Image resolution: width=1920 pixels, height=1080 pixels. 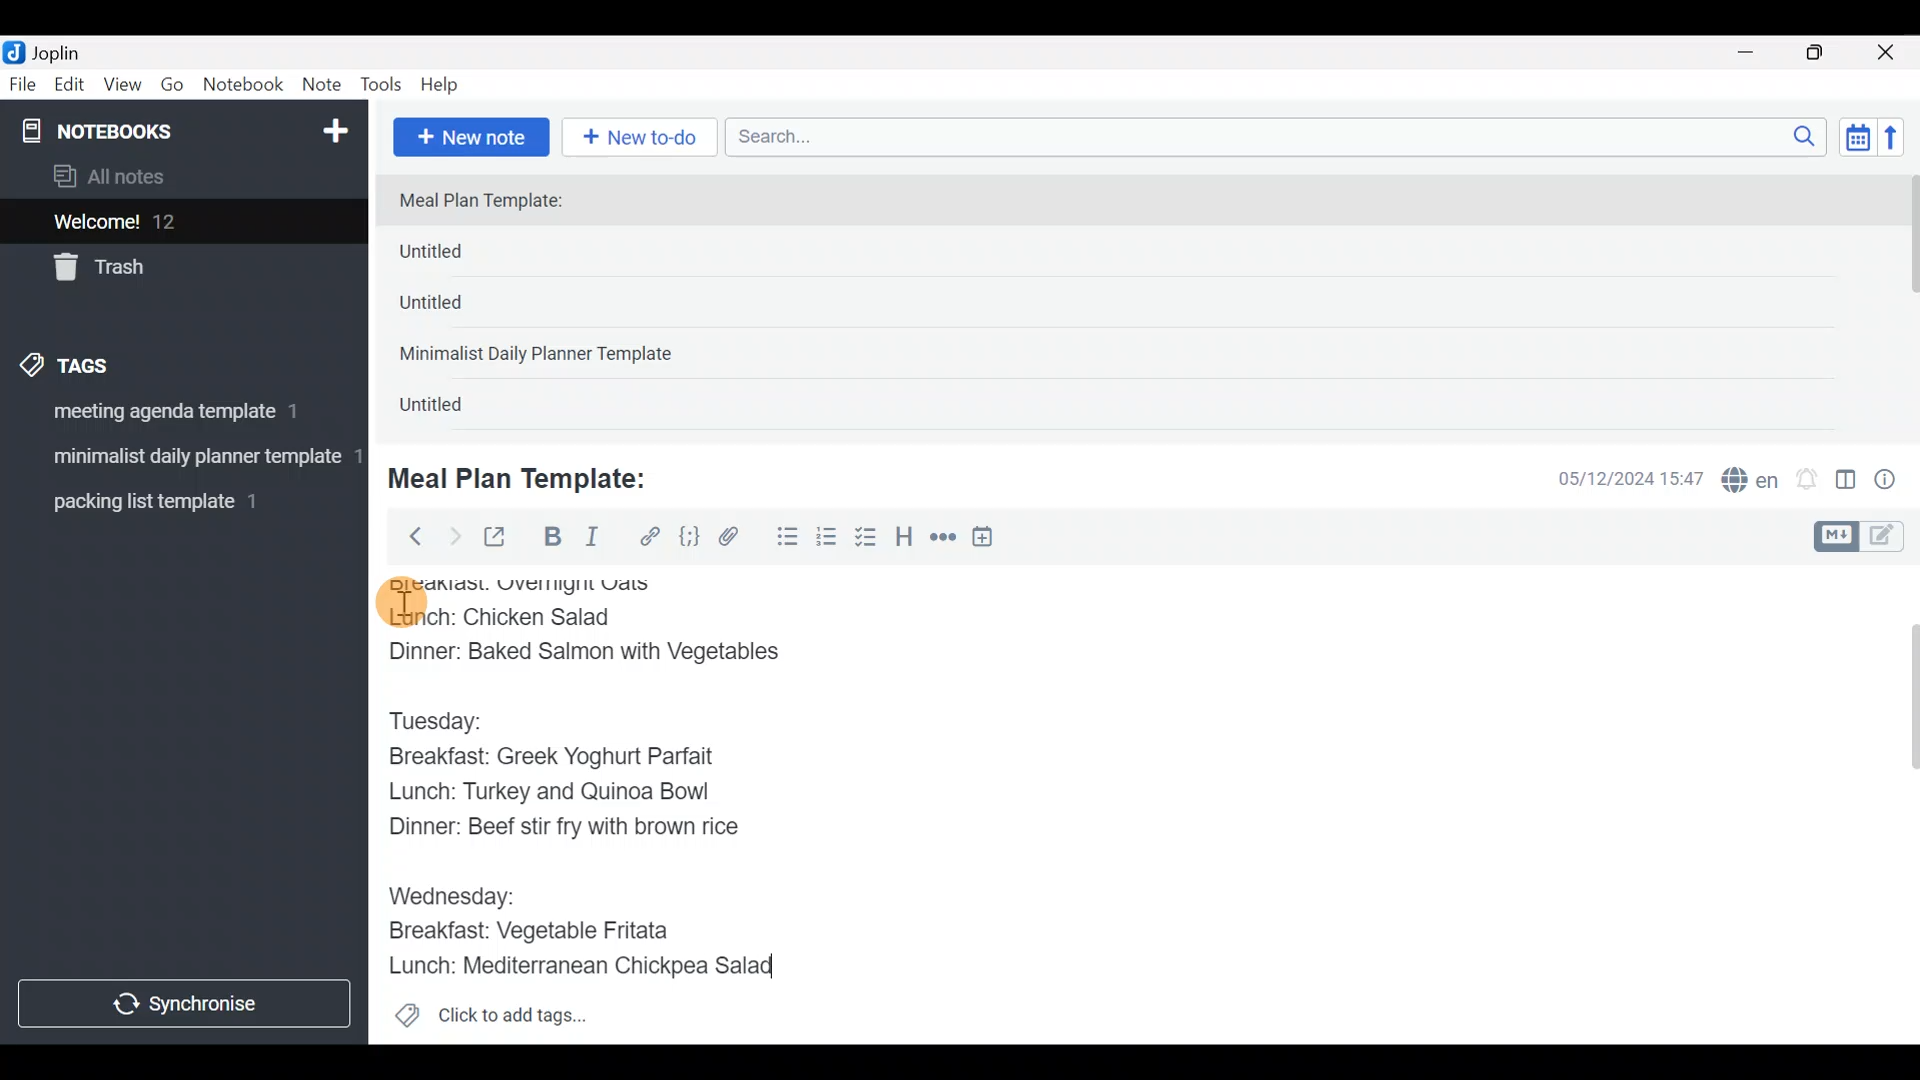 I want to click on Tuesday:, so click(x=445, y=719).